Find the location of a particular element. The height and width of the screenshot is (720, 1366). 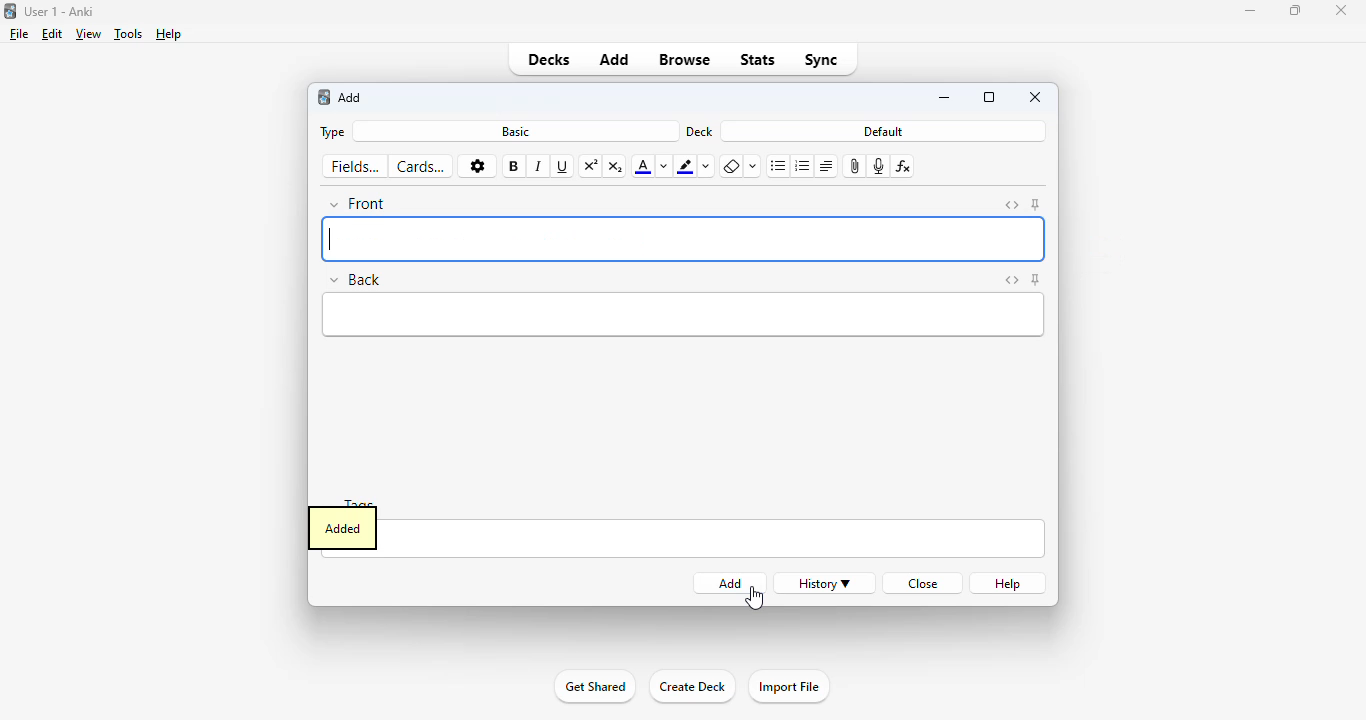

help is located at coordinates (169, 34).